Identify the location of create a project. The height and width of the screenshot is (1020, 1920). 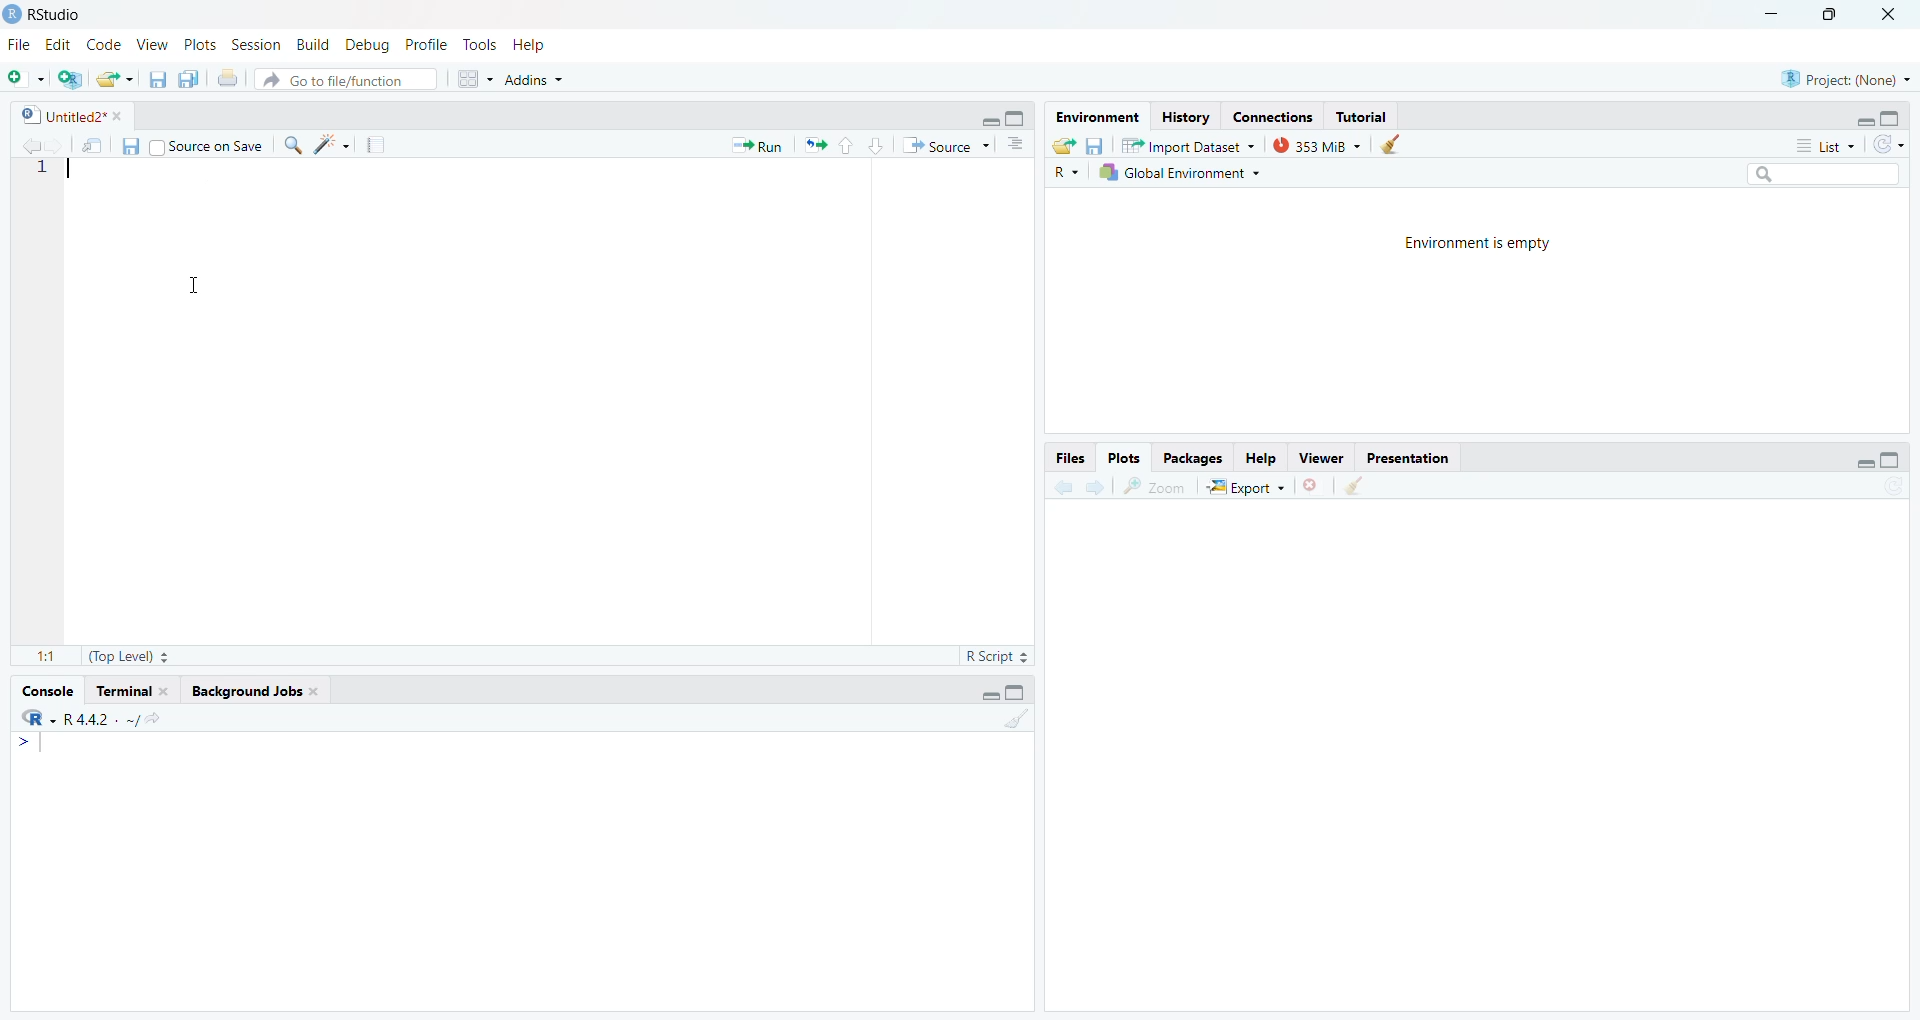
(71, 80).